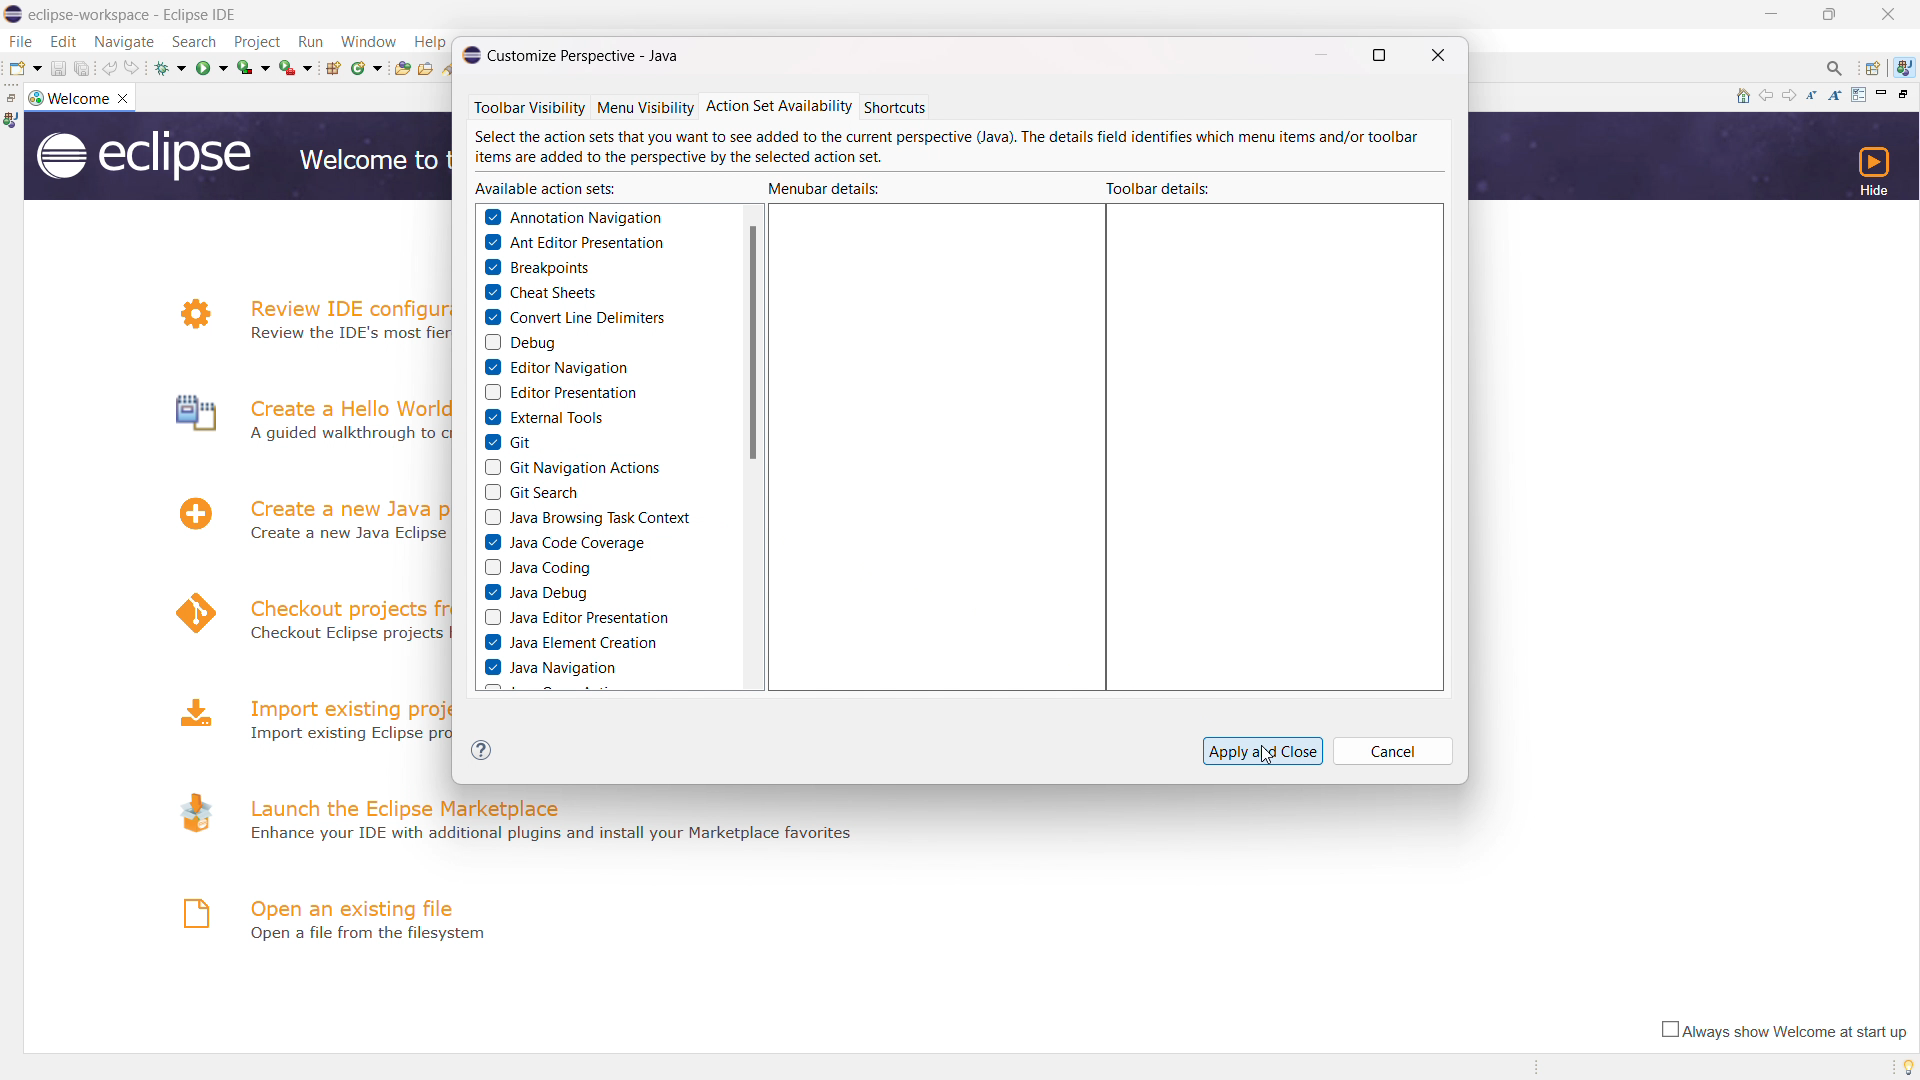 This screenshot has height=1080, width=1920. I want to click on java debug, so click(534, 592).